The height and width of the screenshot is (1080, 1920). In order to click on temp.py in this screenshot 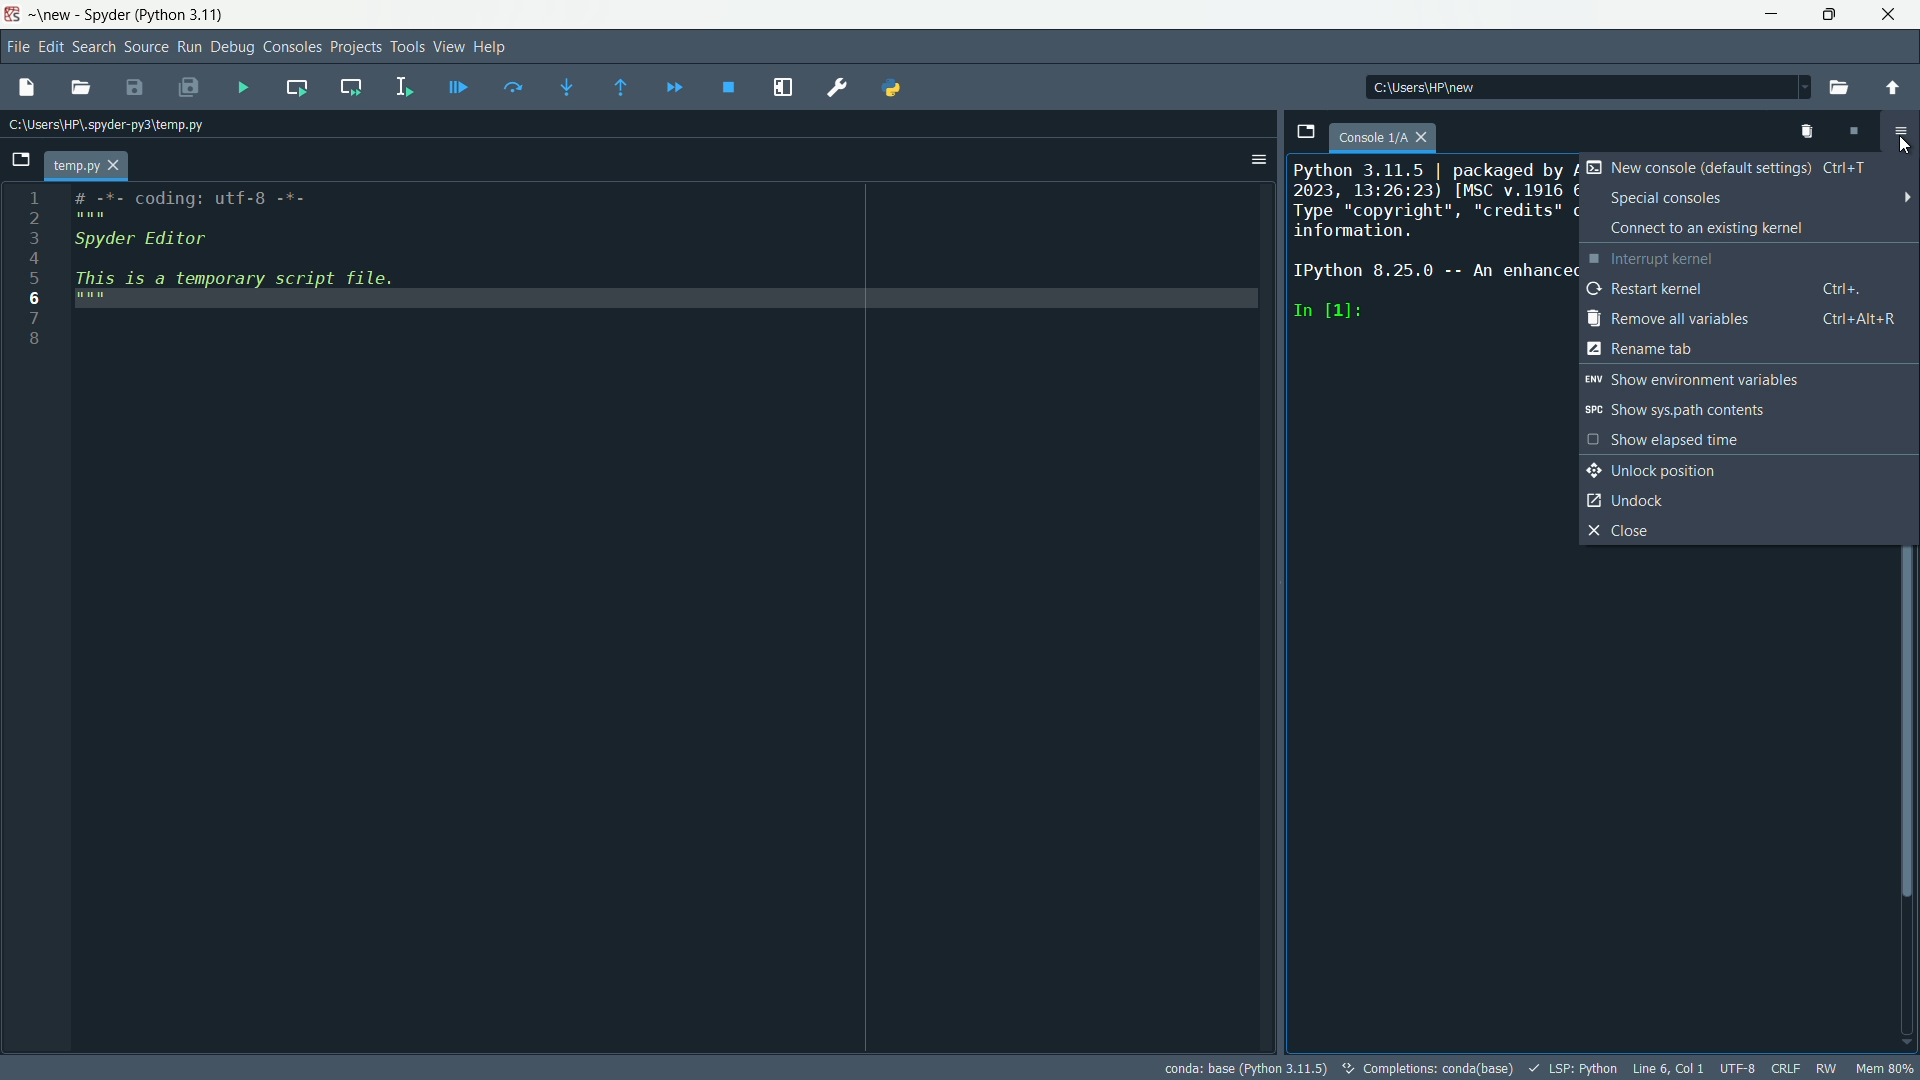, I will do `click(87, 164)`.